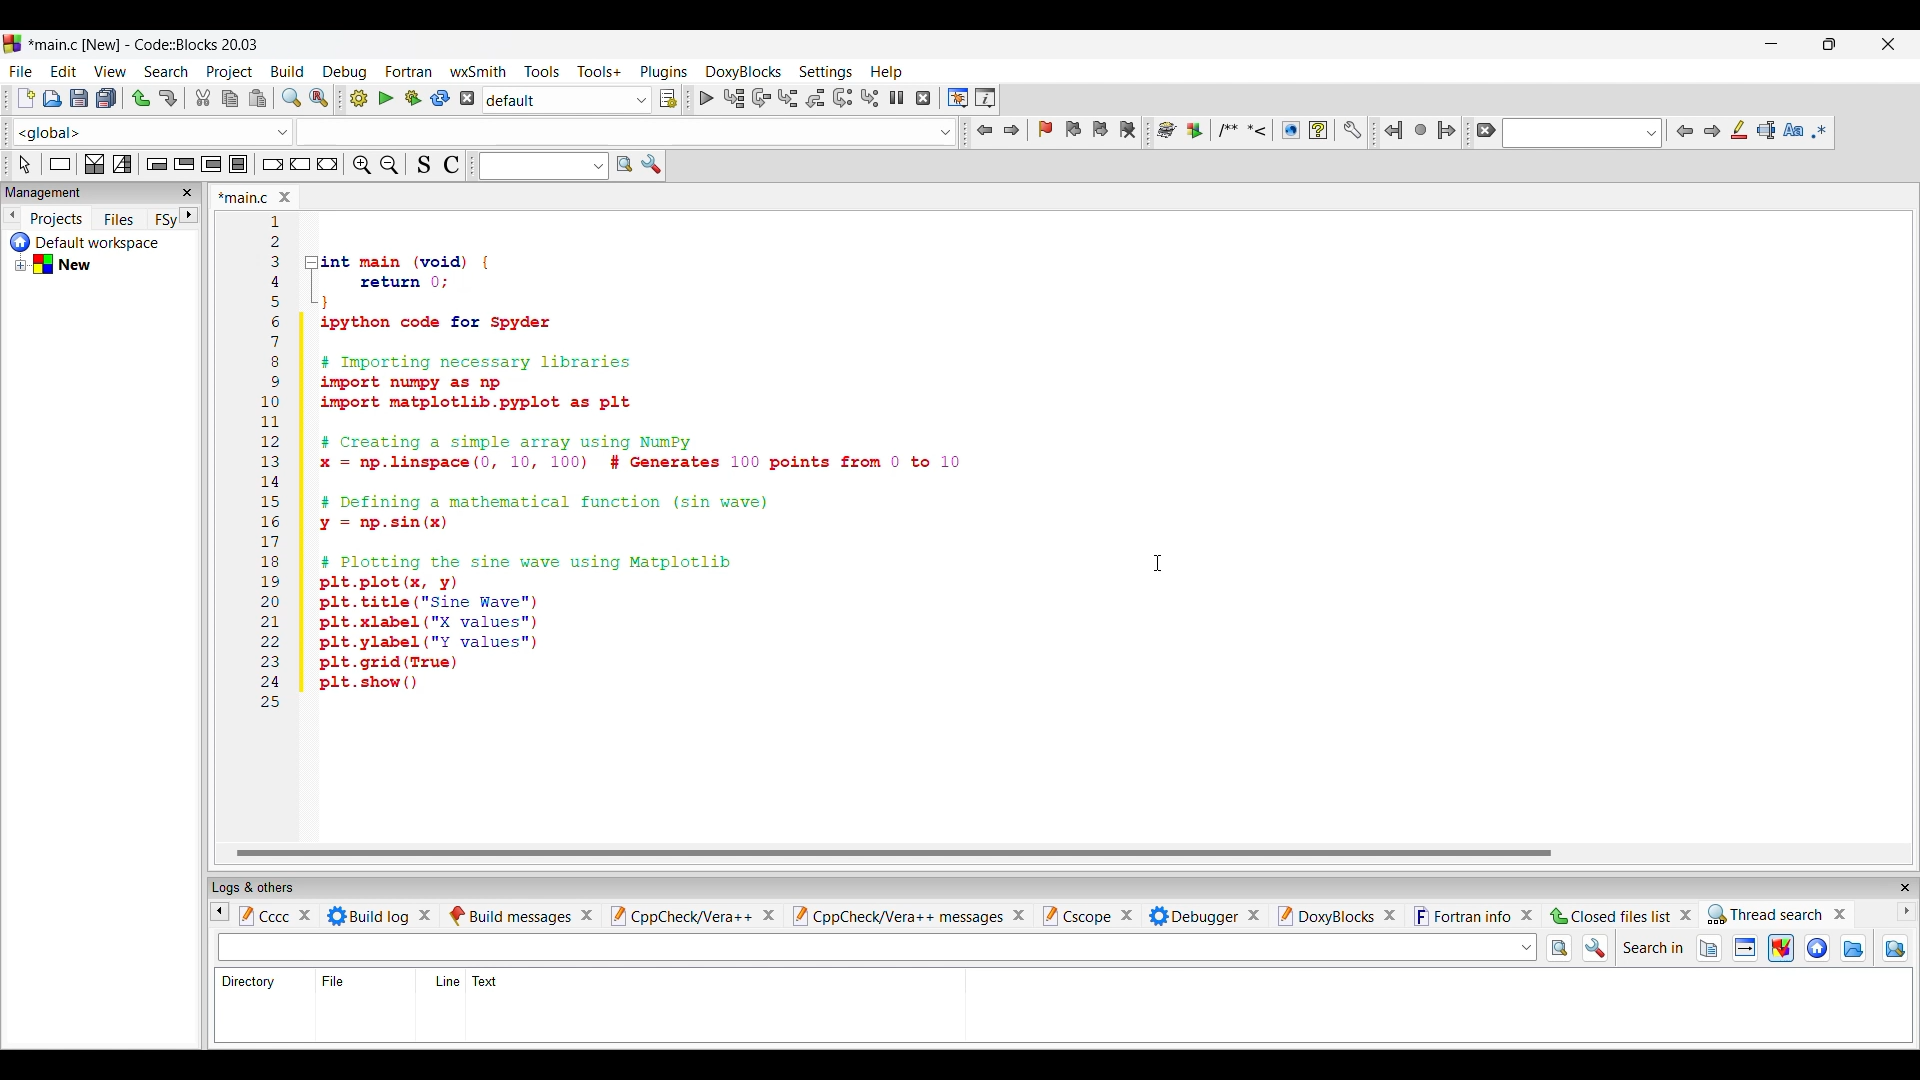 Image resolution: width=1920 pixels, height=1080 pixels. Describe the element at coordinates (568, 100) in the screenshot. I see `default` at that location.